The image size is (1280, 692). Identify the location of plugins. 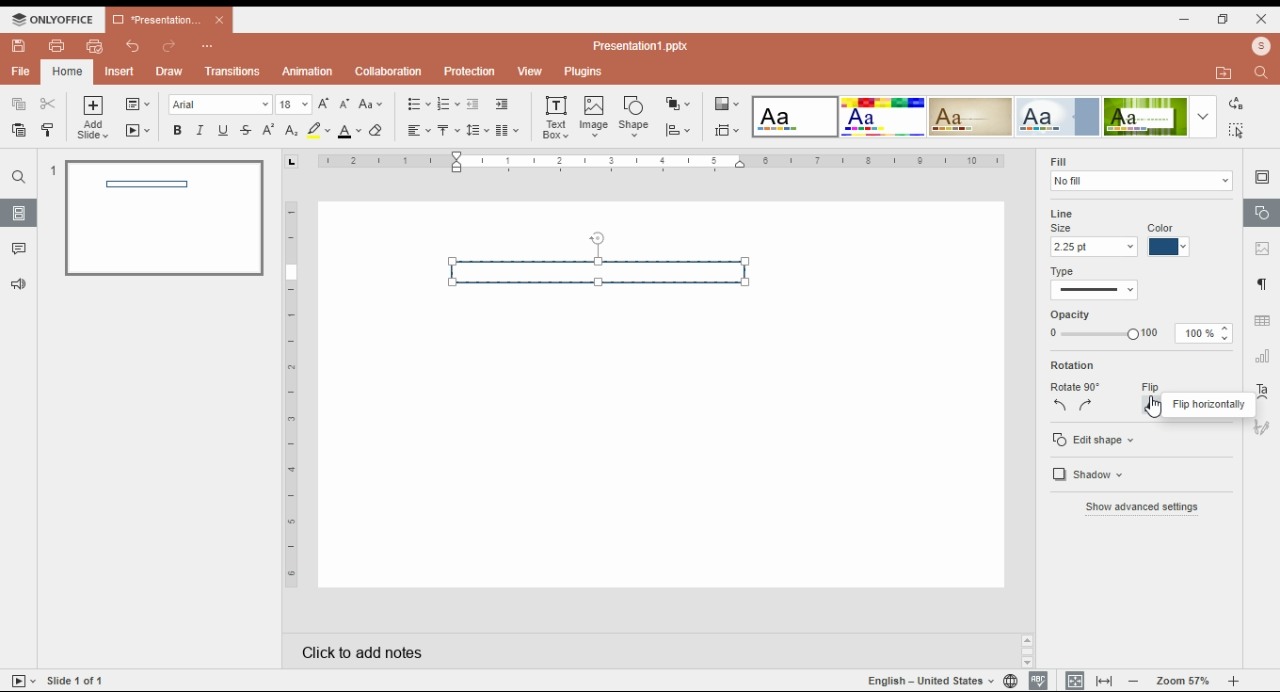
(582, 71).